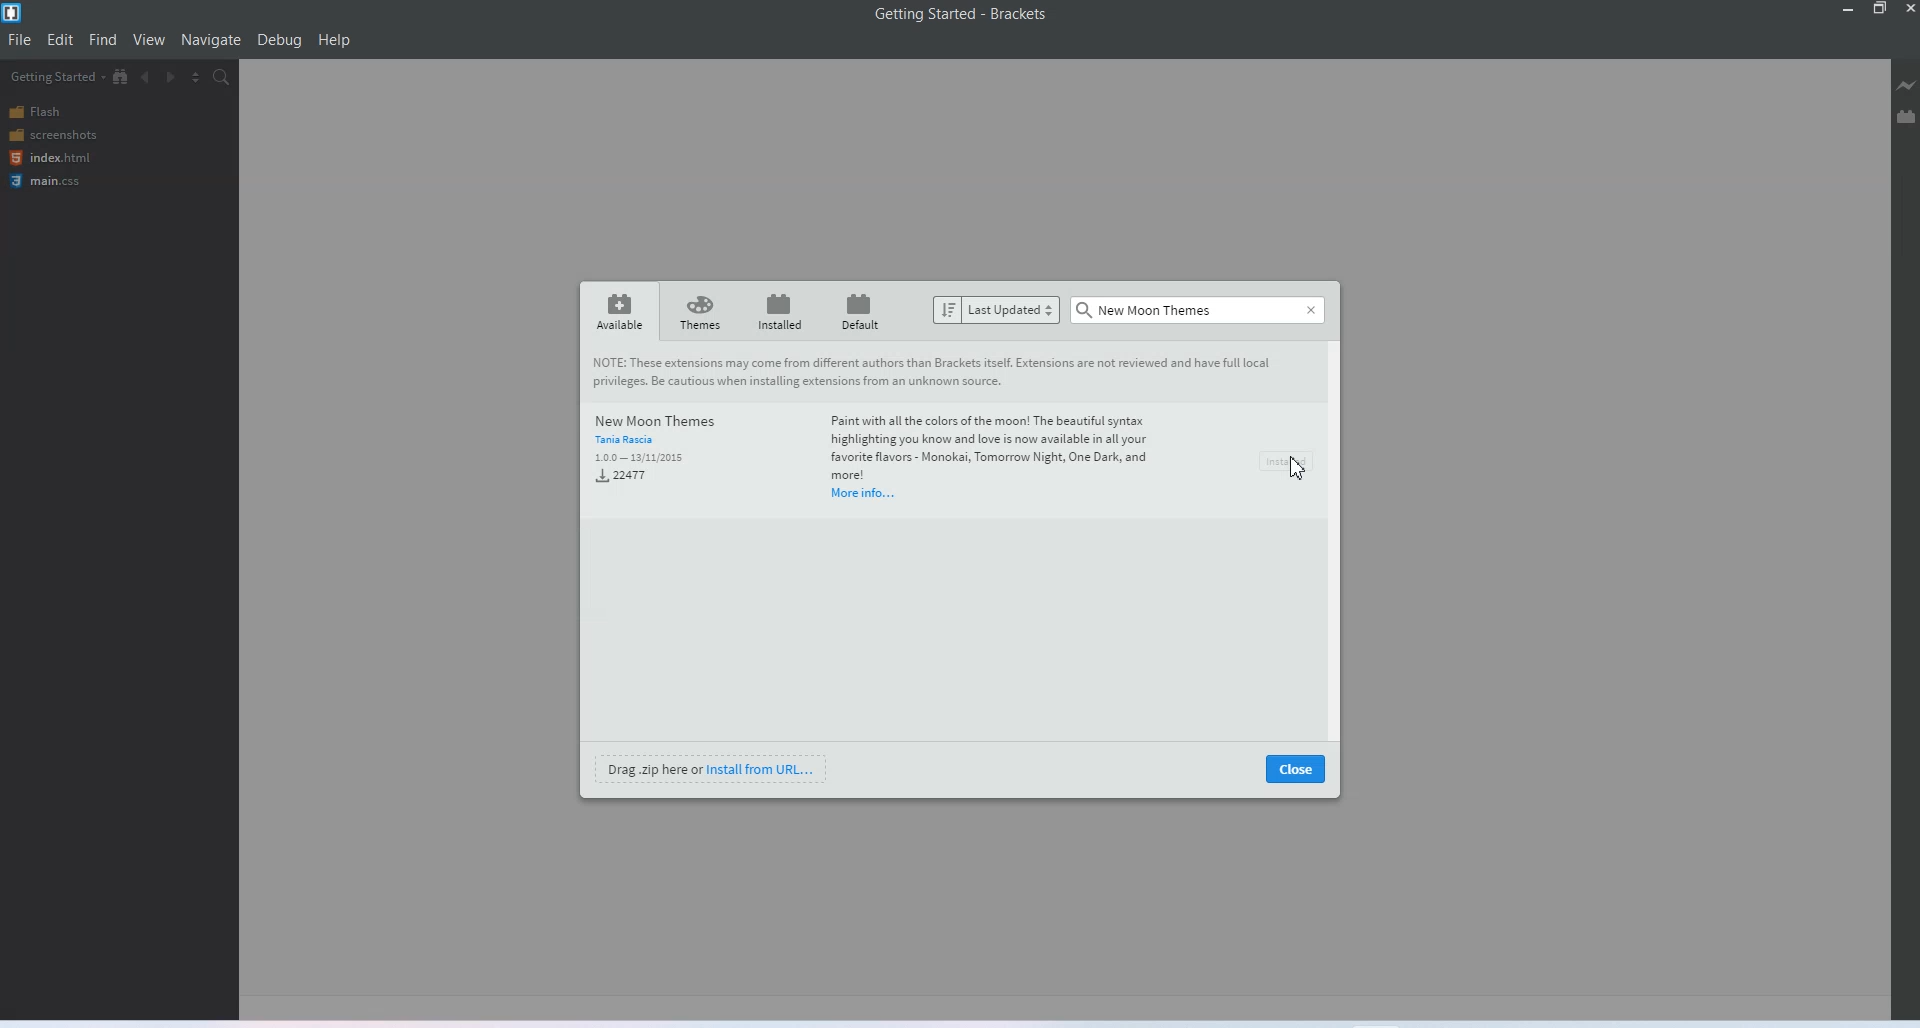  I want to click on Note : These extensions may come from different authors than Brackets itself. Extensions are not reviewed and have full local privileges. be cautious when installing extensions from an unknown source., so click(943, 369).